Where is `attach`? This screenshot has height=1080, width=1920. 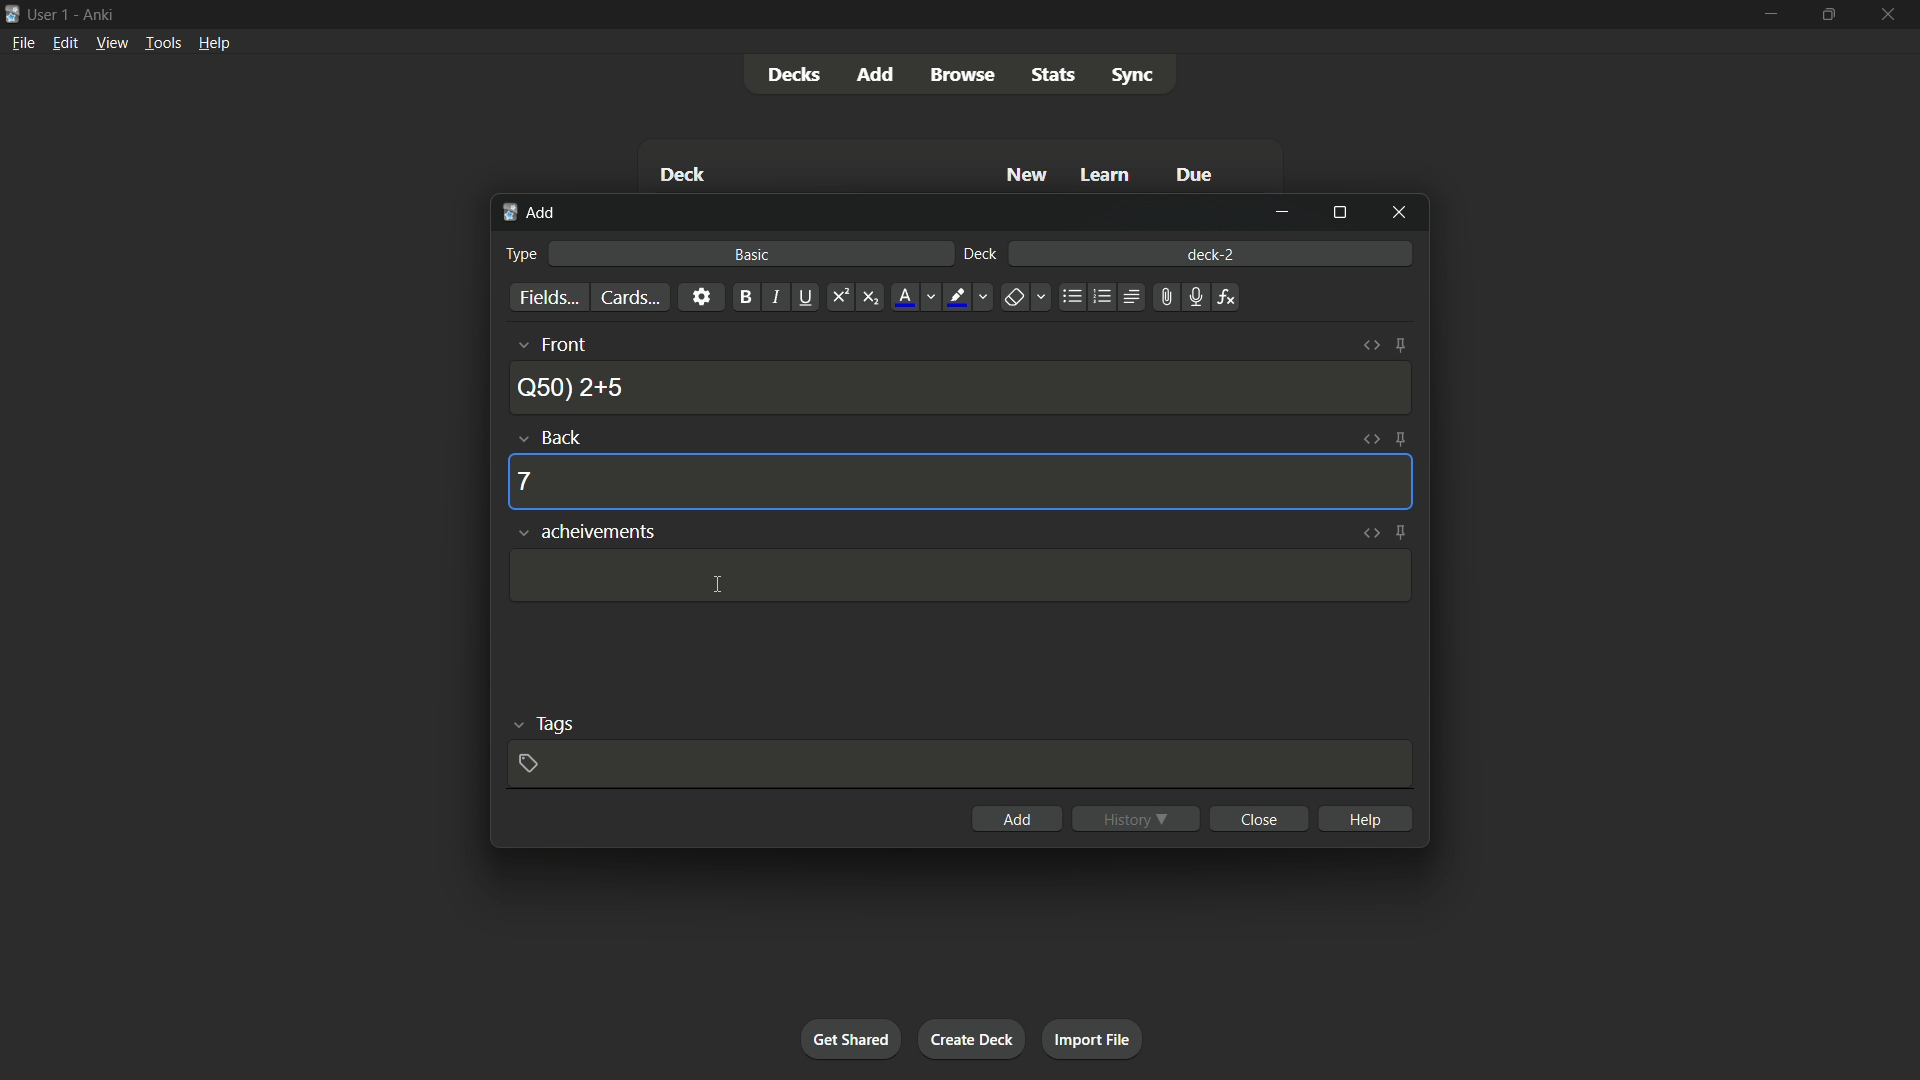 attach is located at coordinates (1165, 298).